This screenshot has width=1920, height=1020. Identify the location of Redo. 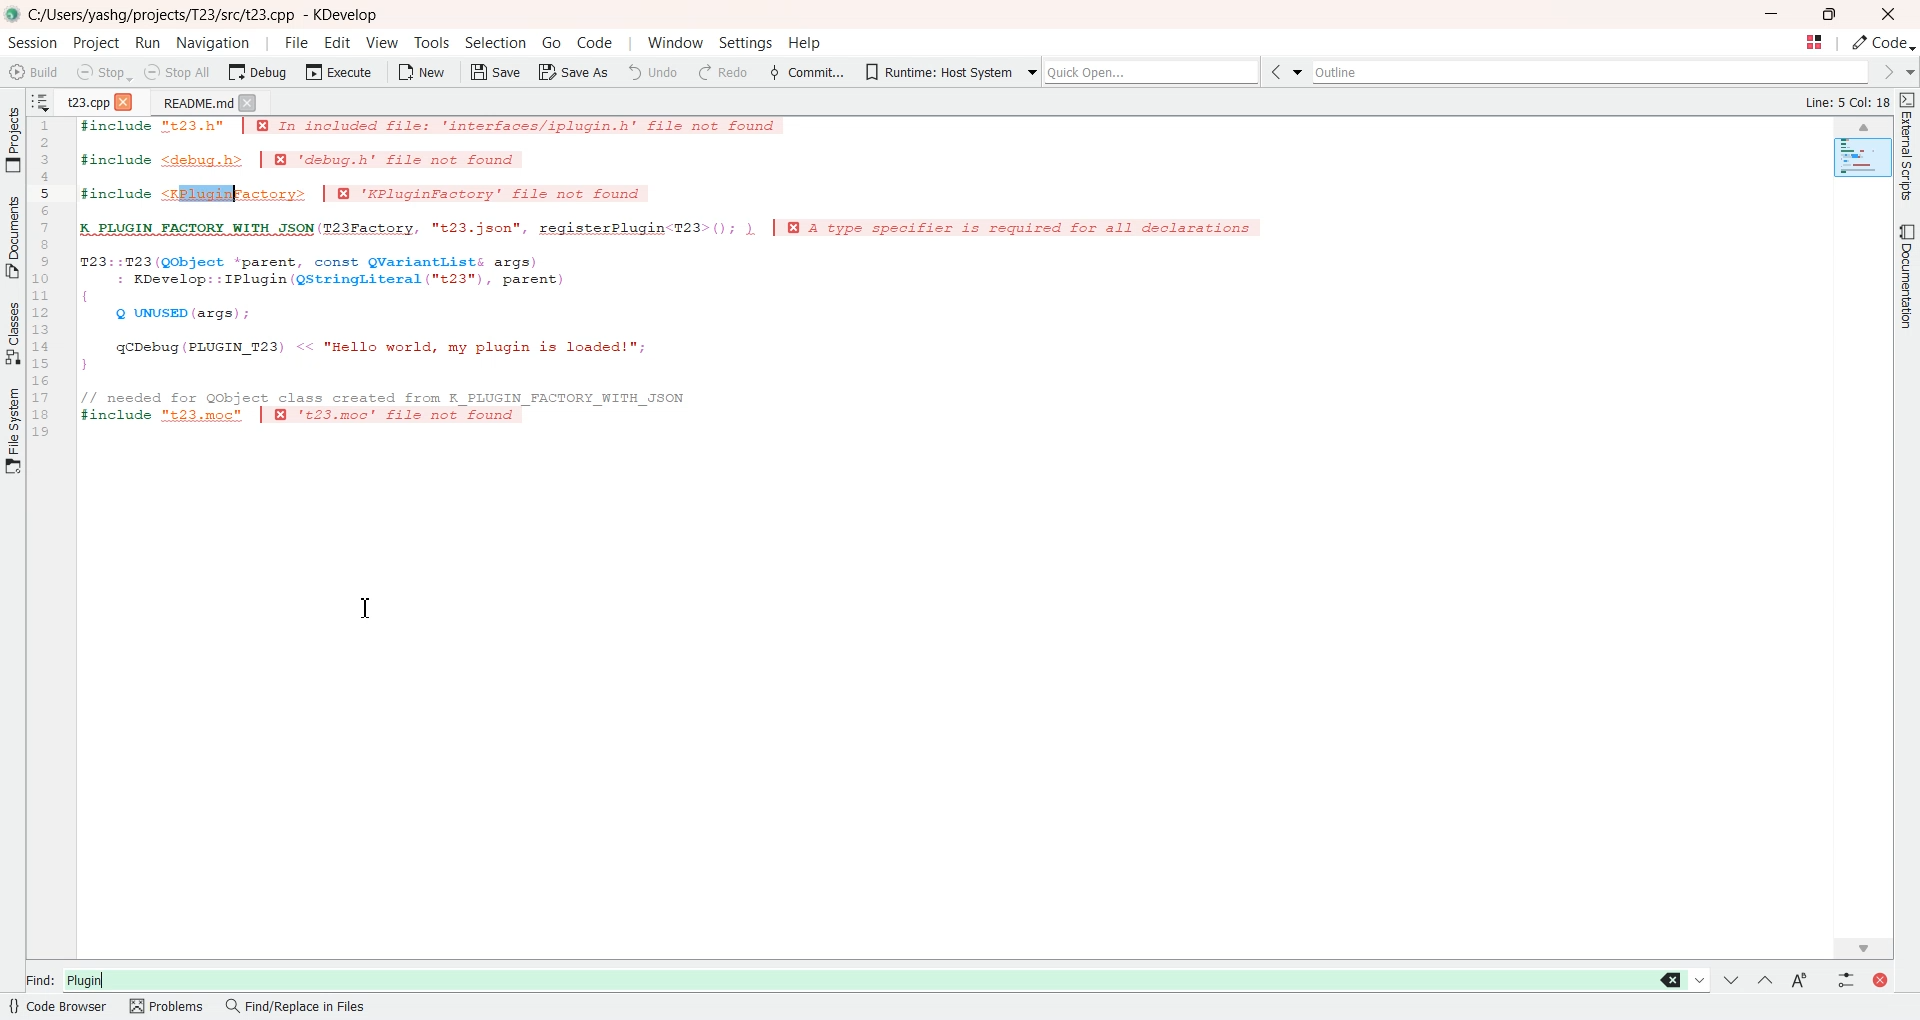
(721, 72).